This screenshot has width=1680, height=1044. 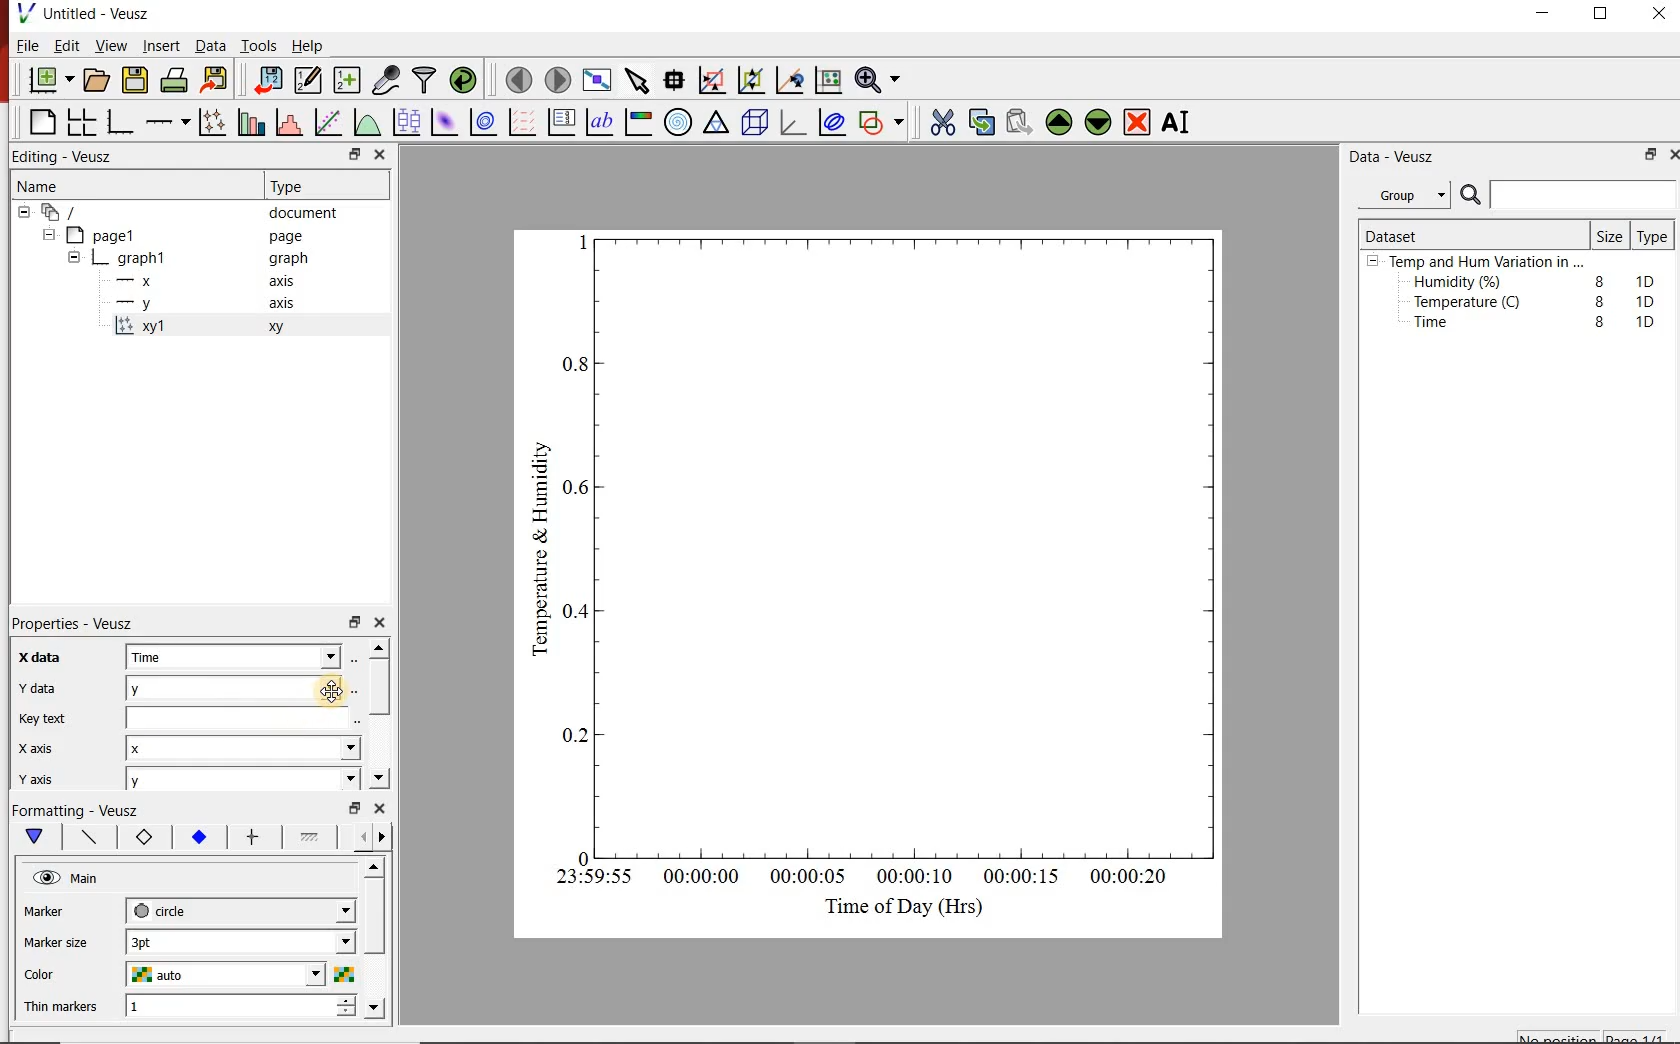 What do you see at coordinates (311, 838) in the screenshot?
I see `fill 1` at bounding box center [311, 838].